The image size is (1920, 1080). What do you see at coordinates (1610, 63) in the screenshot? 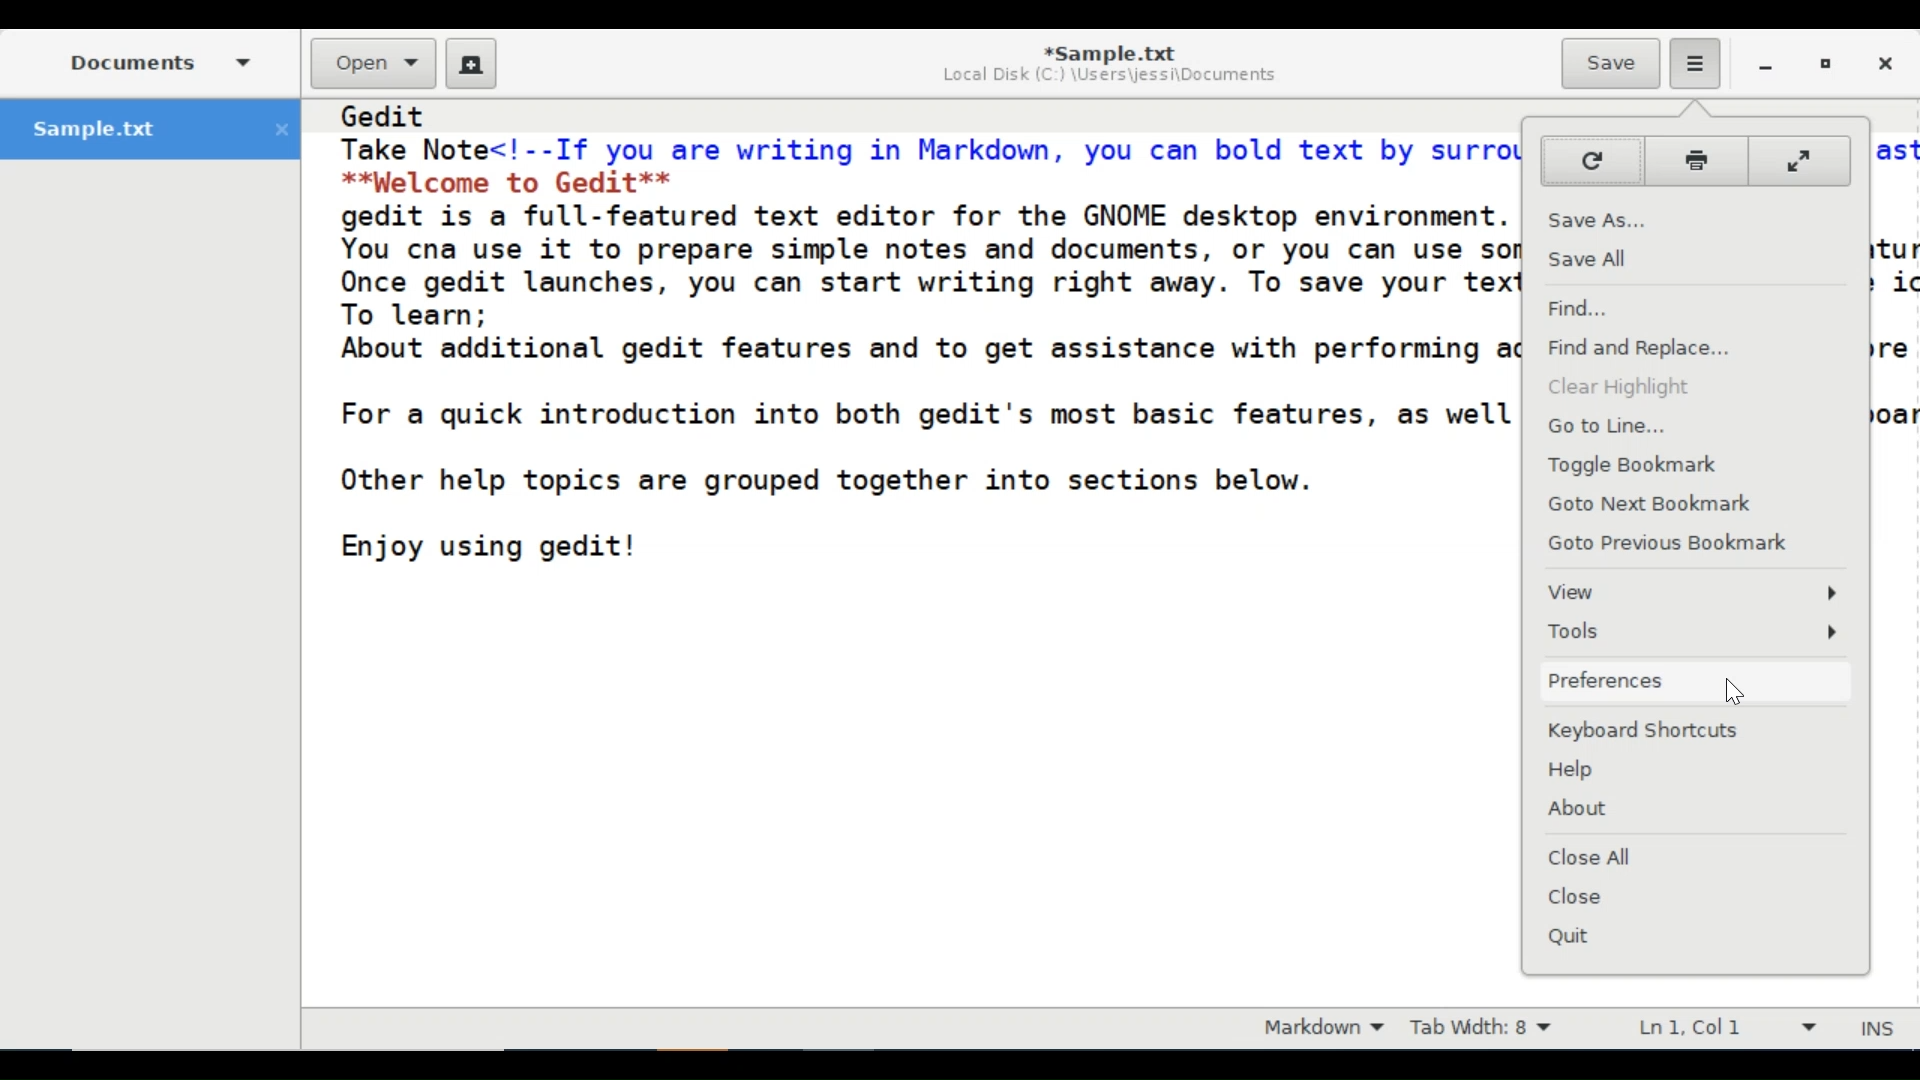
I see `Save` at bounding box center [1610, 63].